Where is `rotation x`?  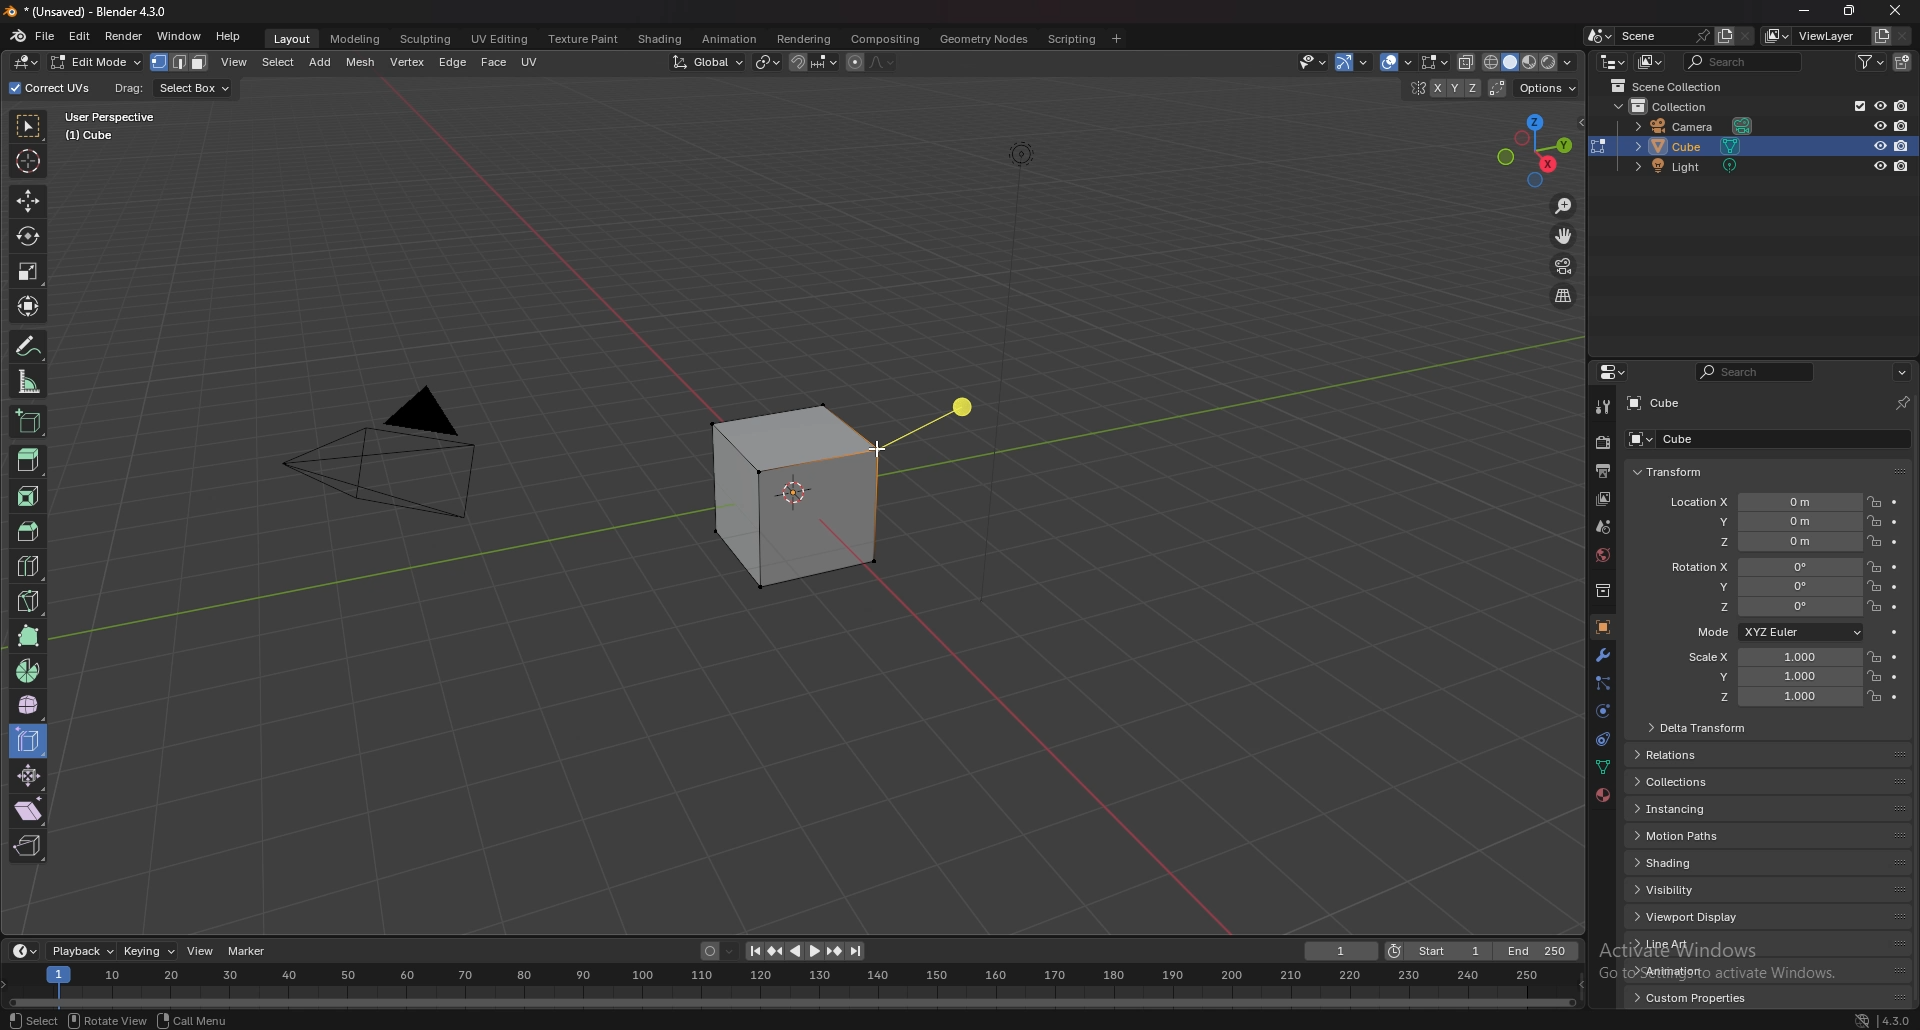 rotation x is located at coordinates (1762, 568).